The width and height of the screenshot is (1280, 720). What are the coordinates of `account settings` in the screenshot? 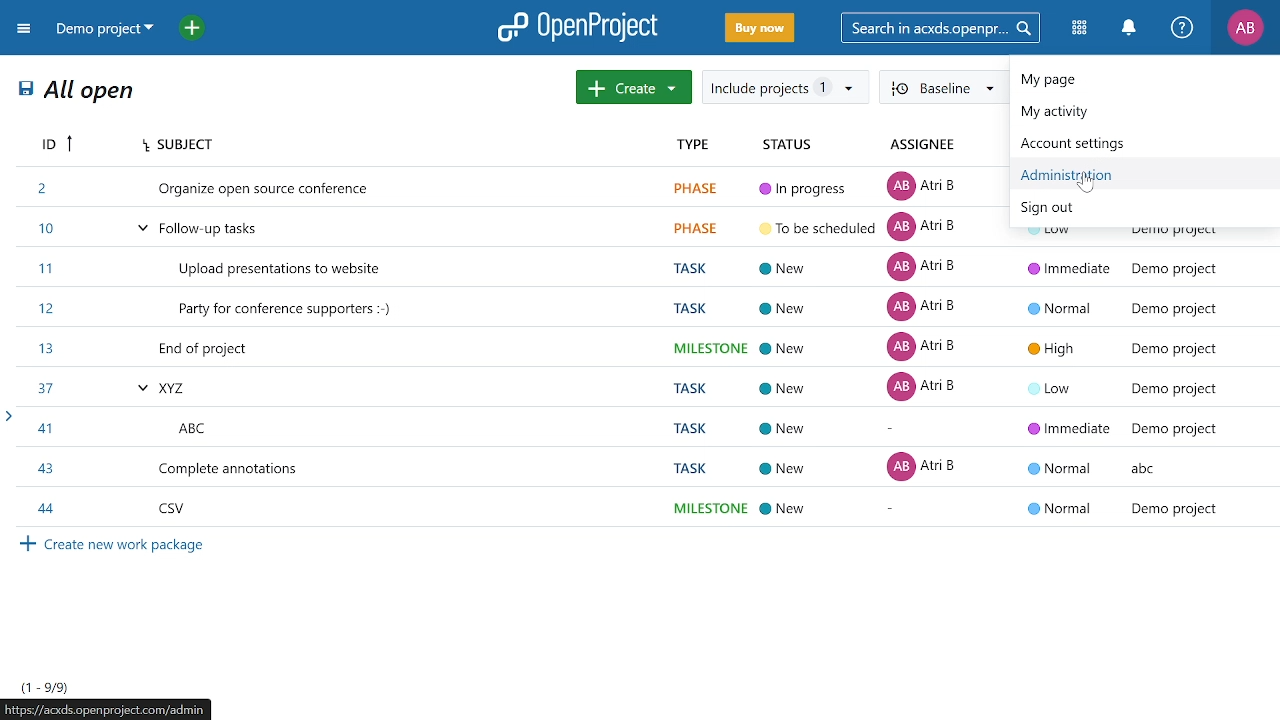 It's located at (1129, 142).